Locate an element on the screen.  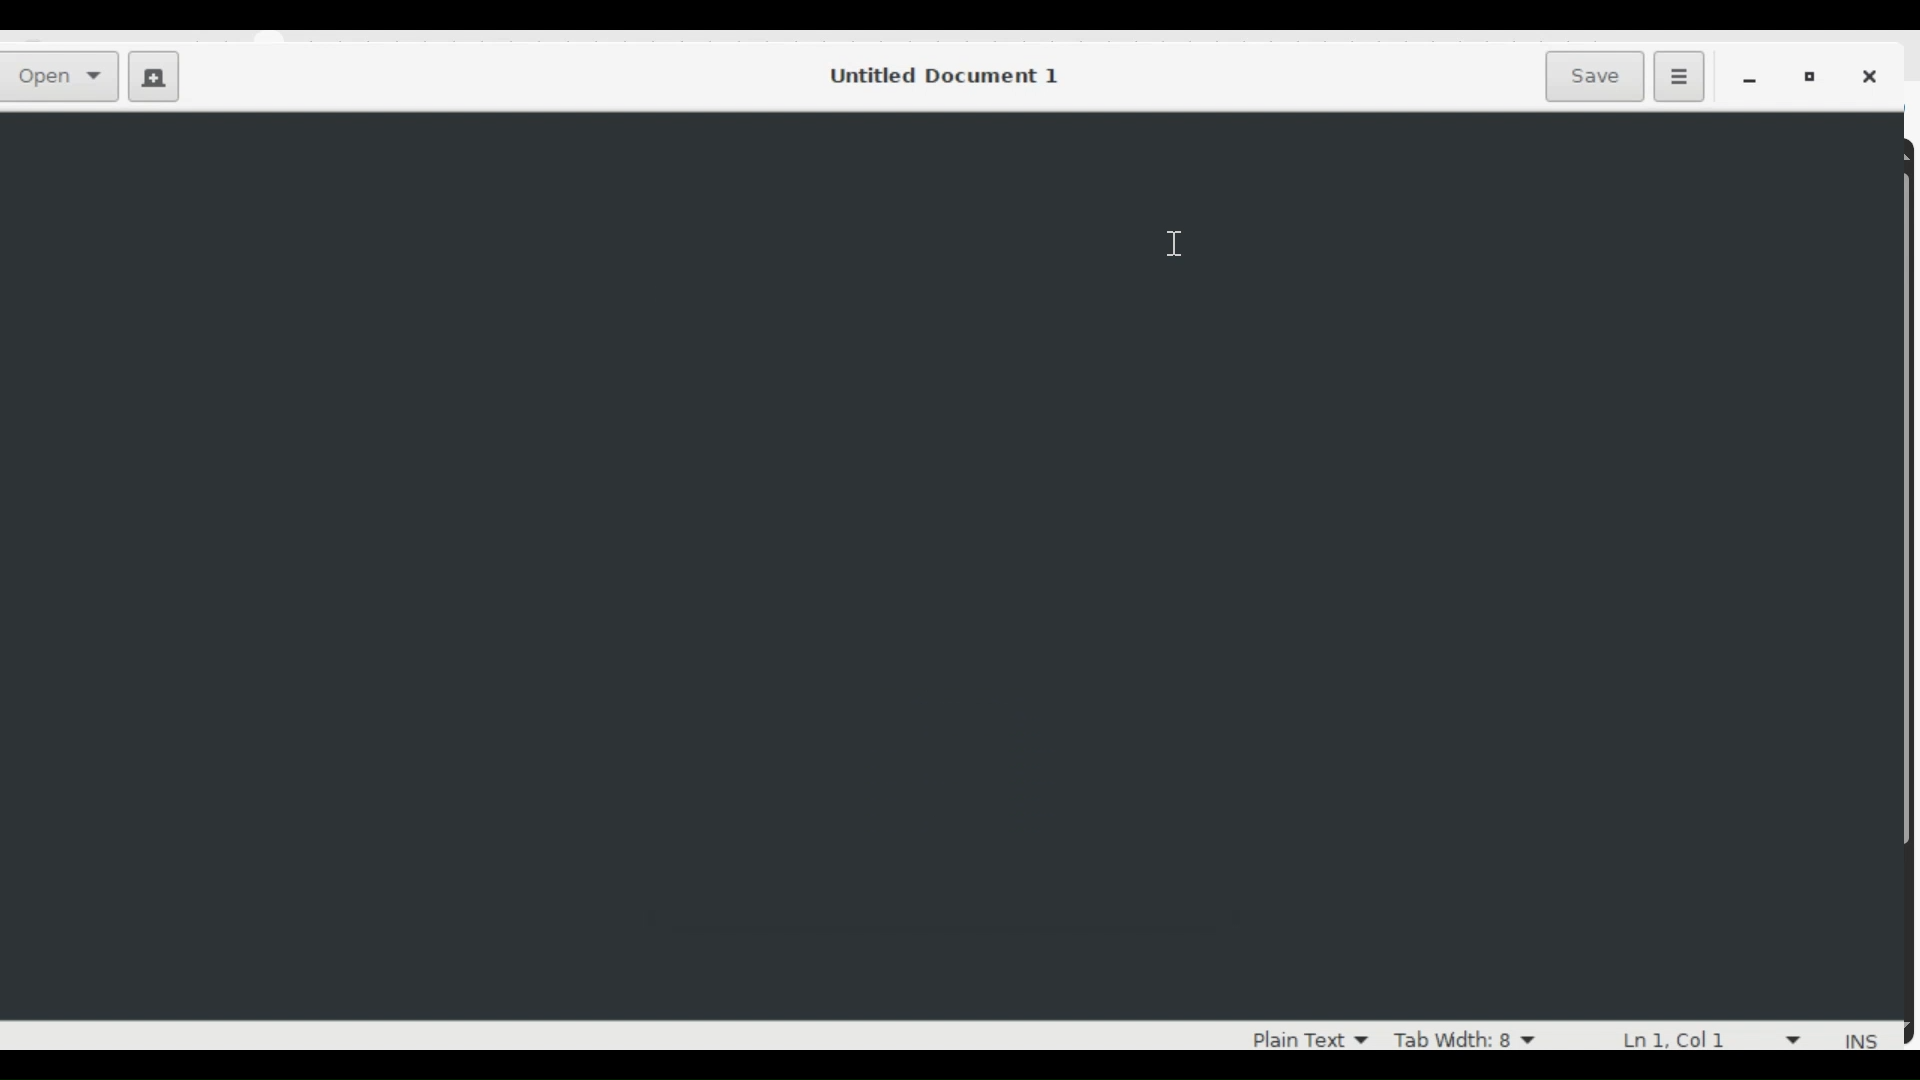
line and column numbers is located at coordinates (1717, 1036).